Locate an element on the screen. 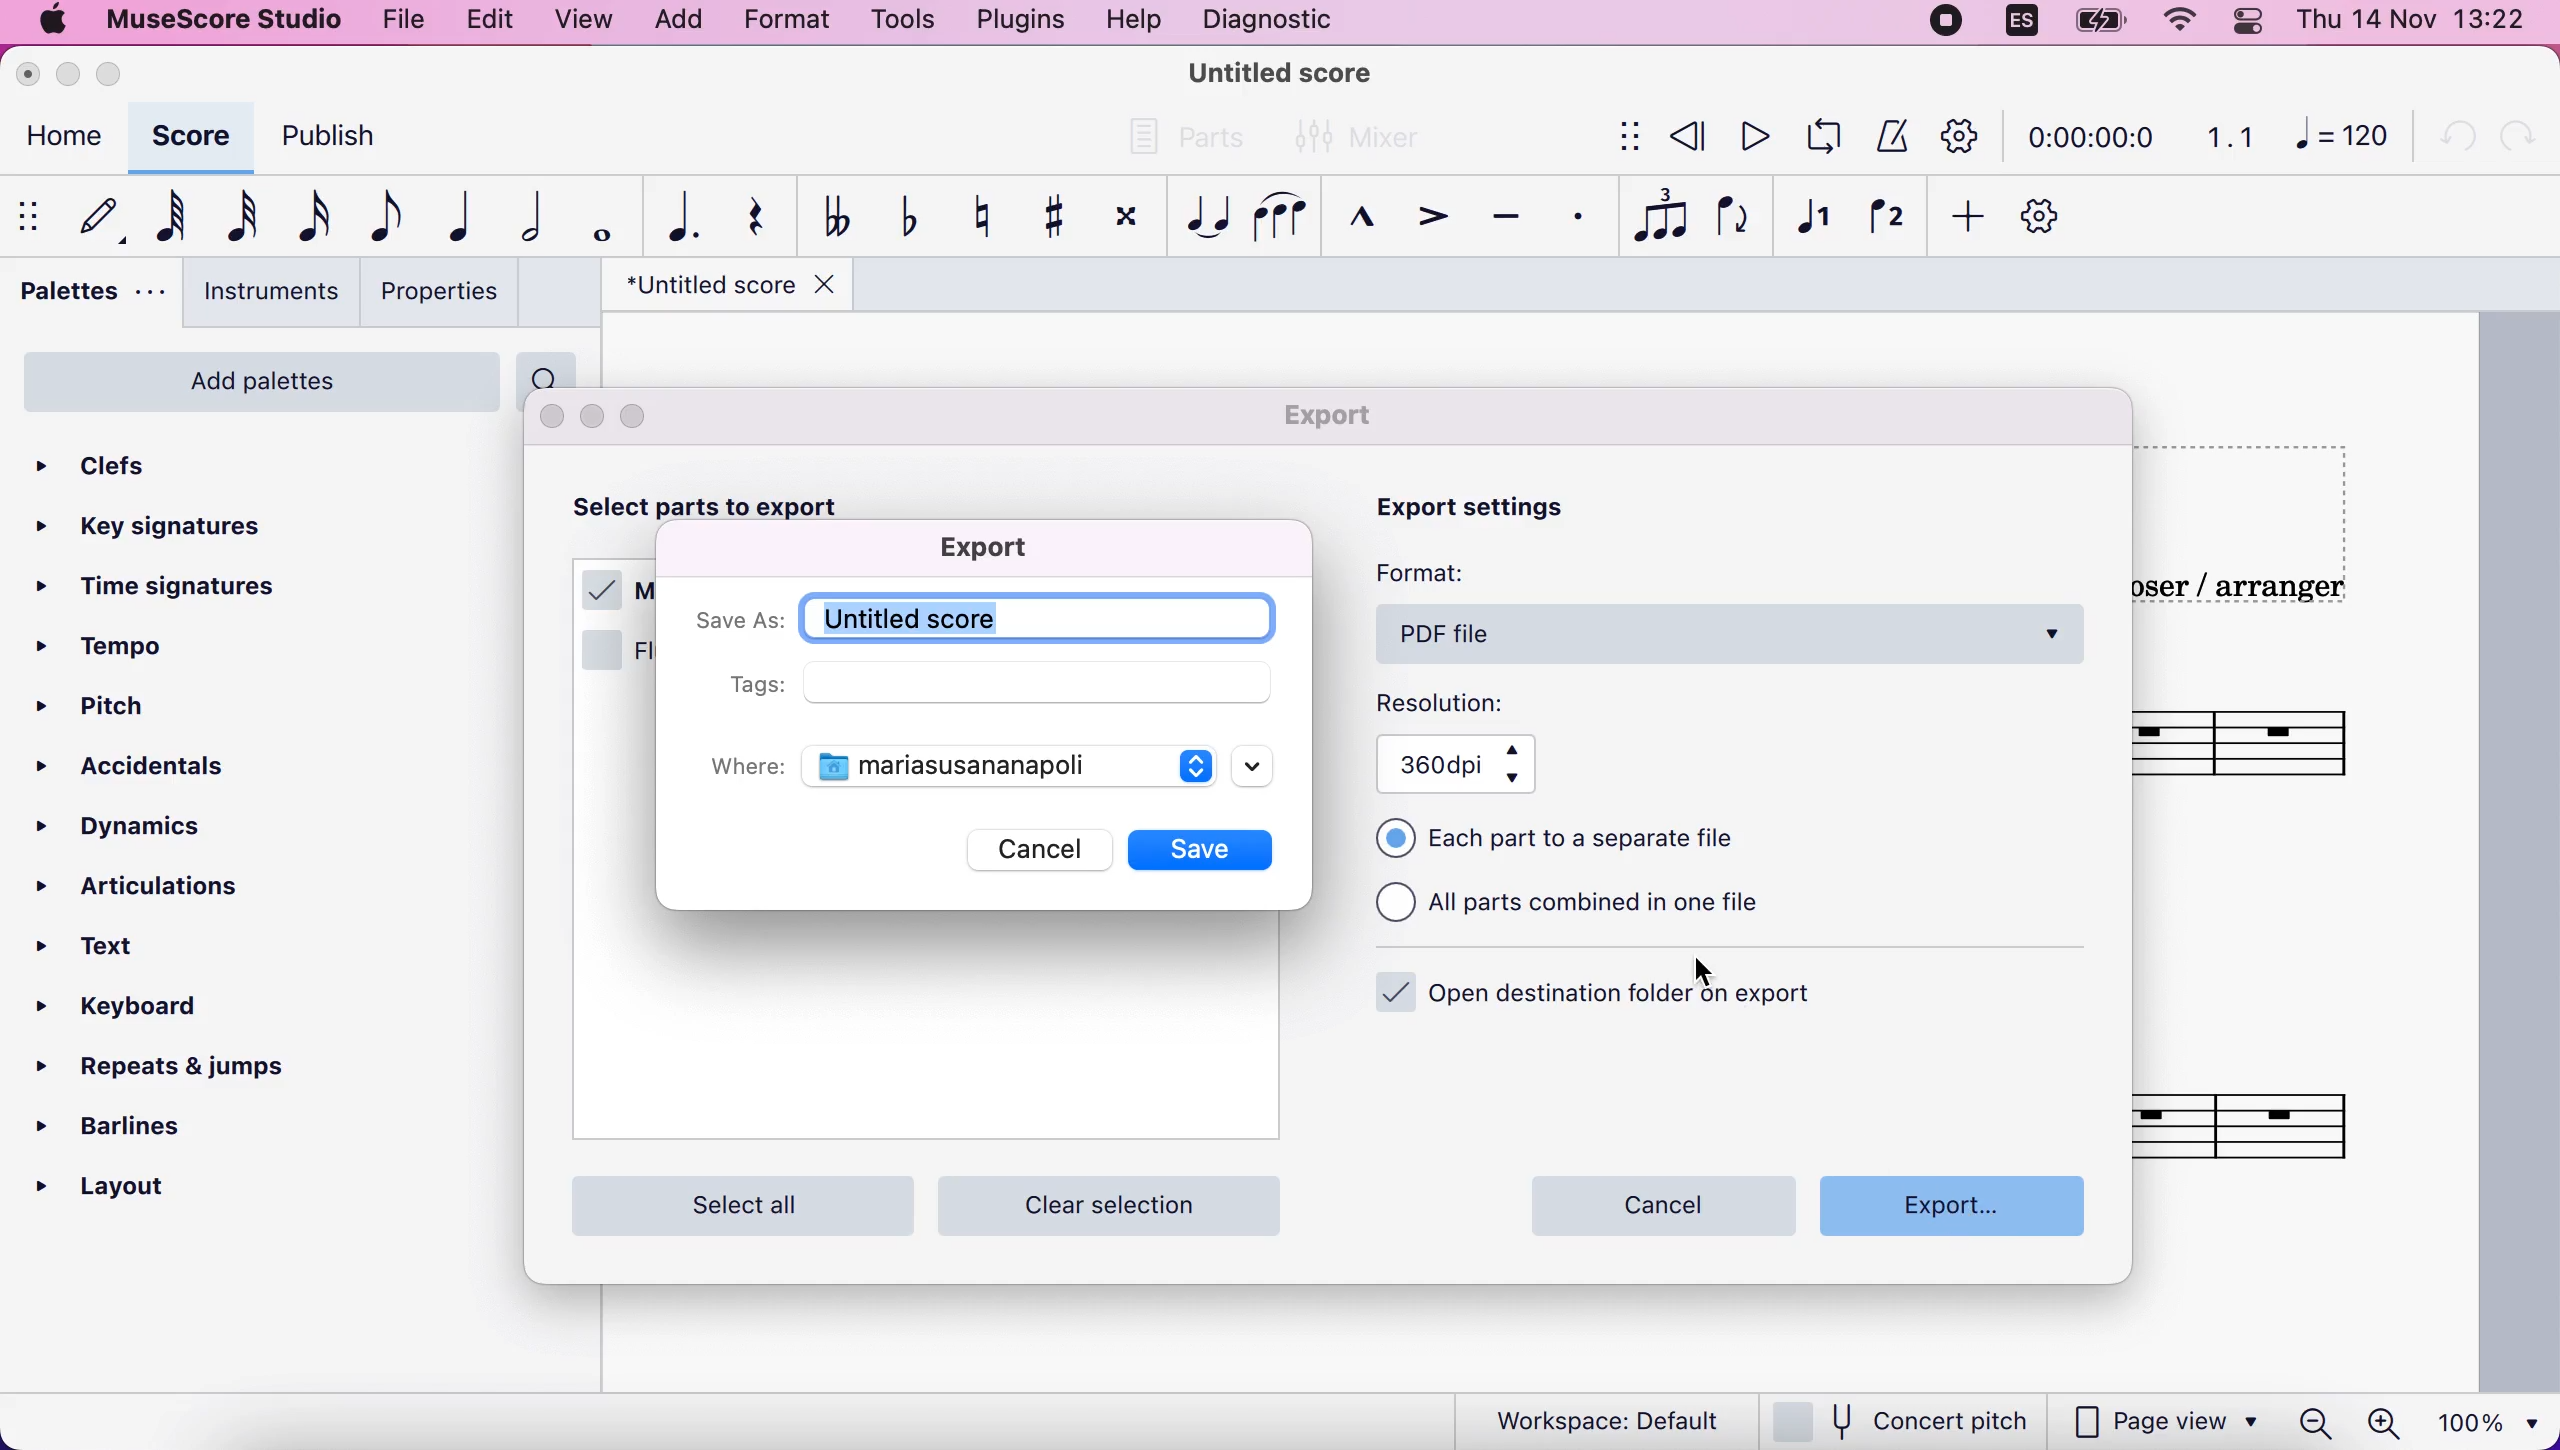 This screenshot has width=2560, height=1450. close is located at coordinates (549, 416).